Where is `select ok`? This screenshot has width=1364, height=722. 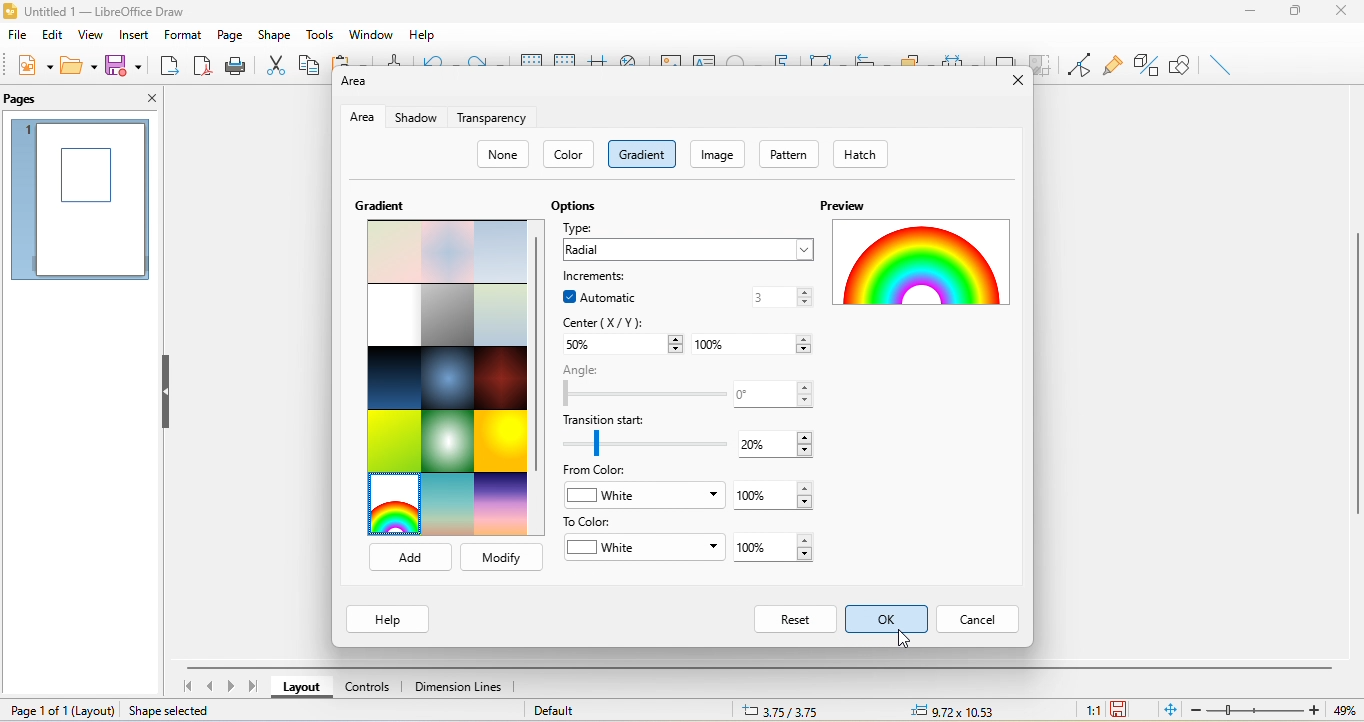 select ok is located at coordinates (890, 620).